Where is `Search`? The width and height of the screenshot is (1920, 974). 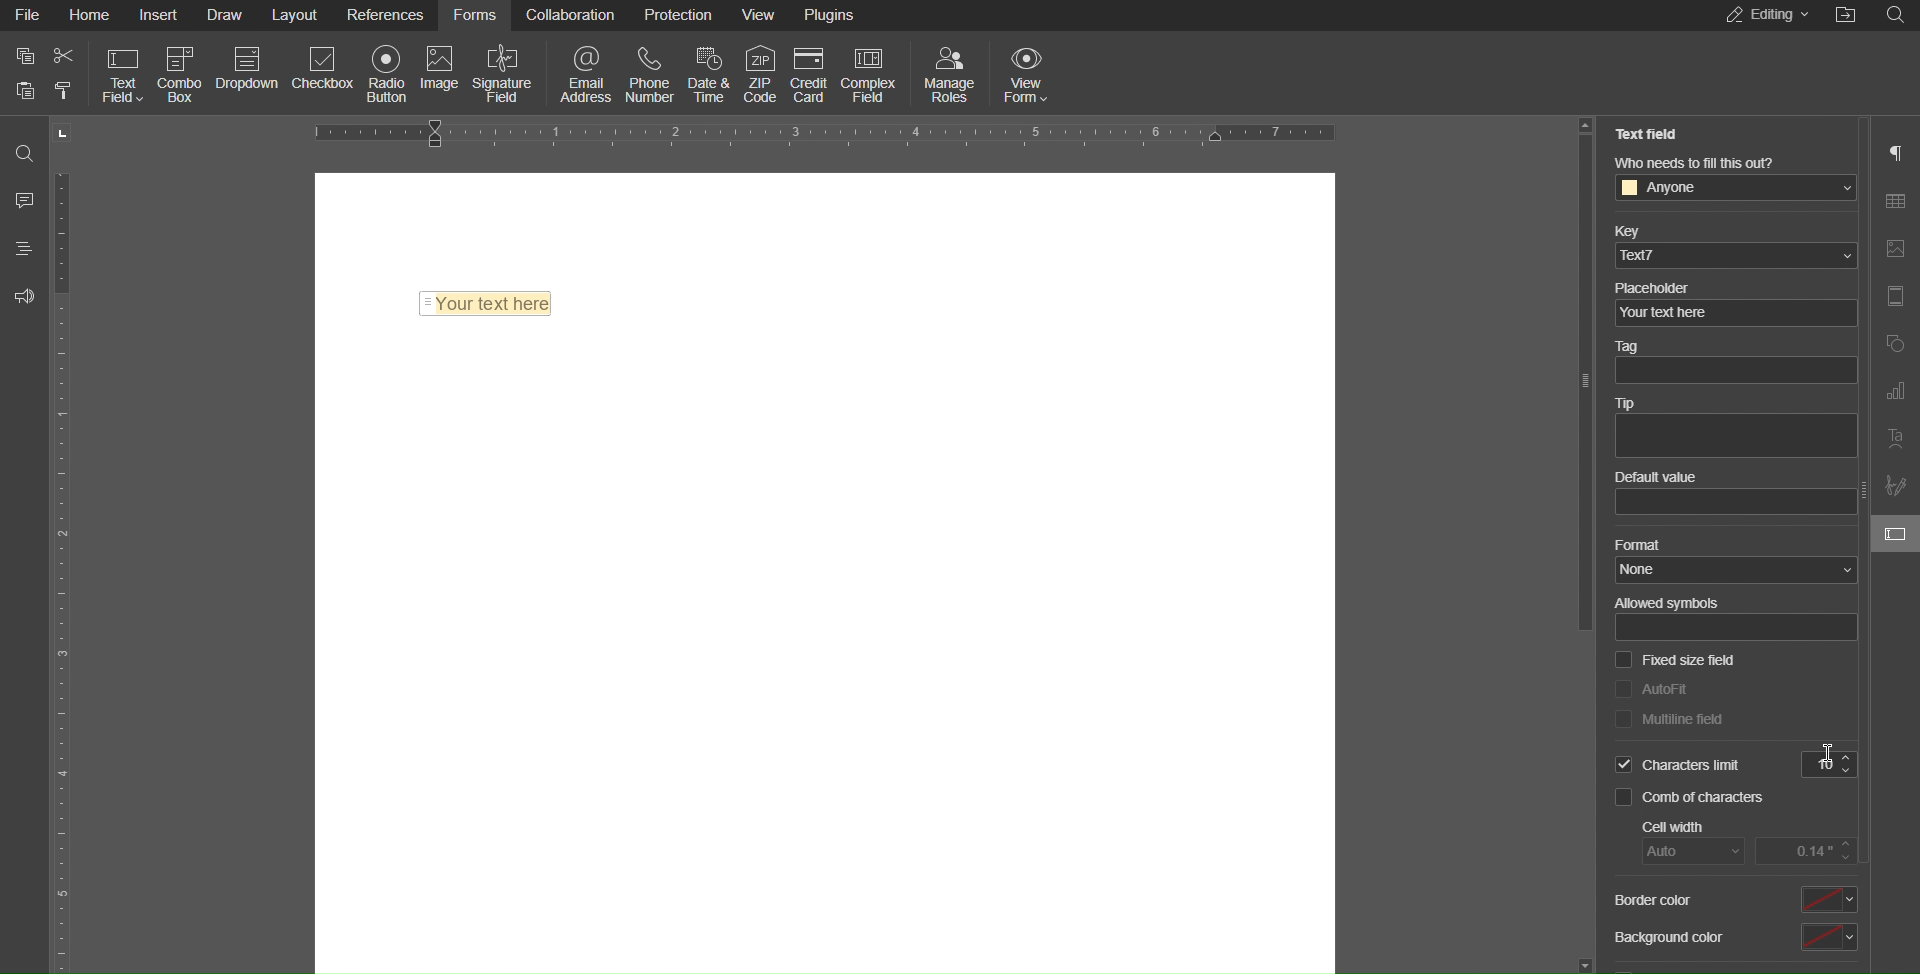 Search is located at coordinates (22, 146).